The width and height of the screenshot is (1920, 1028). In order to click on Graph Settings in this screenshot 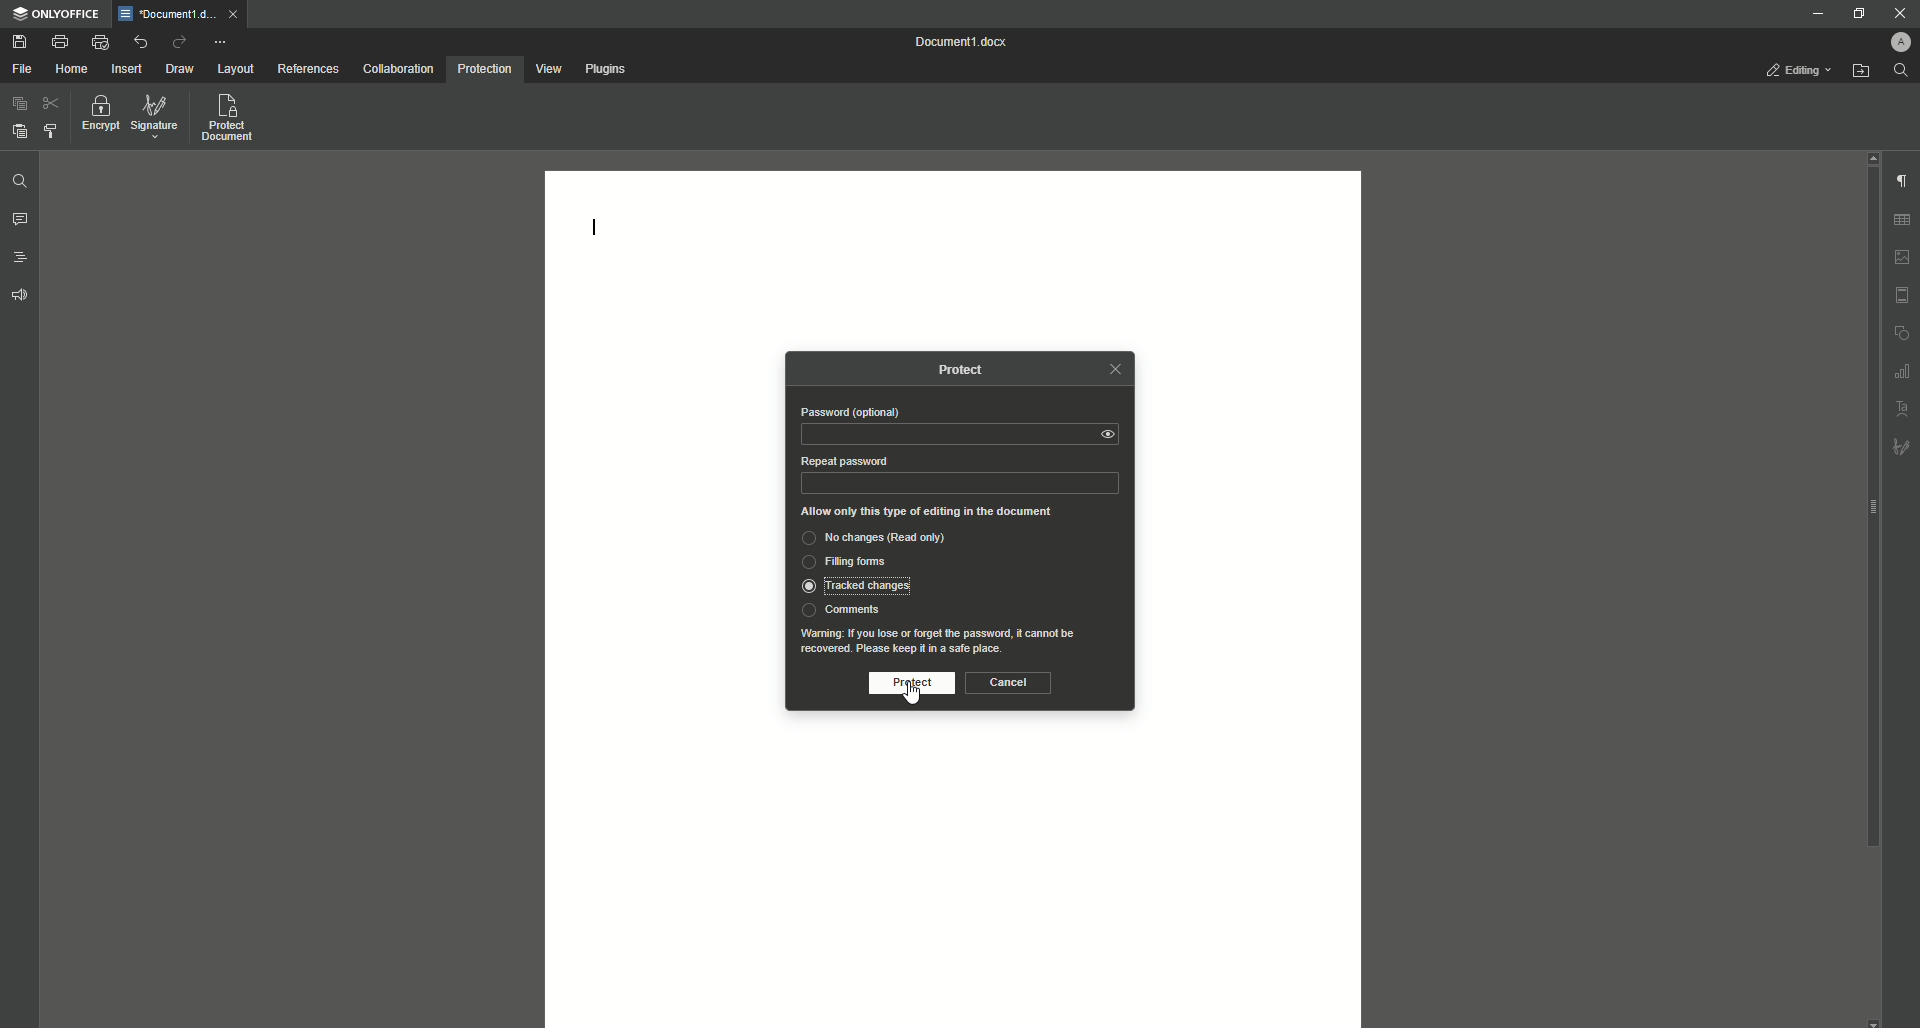, I will do `click(1903, 371)`.